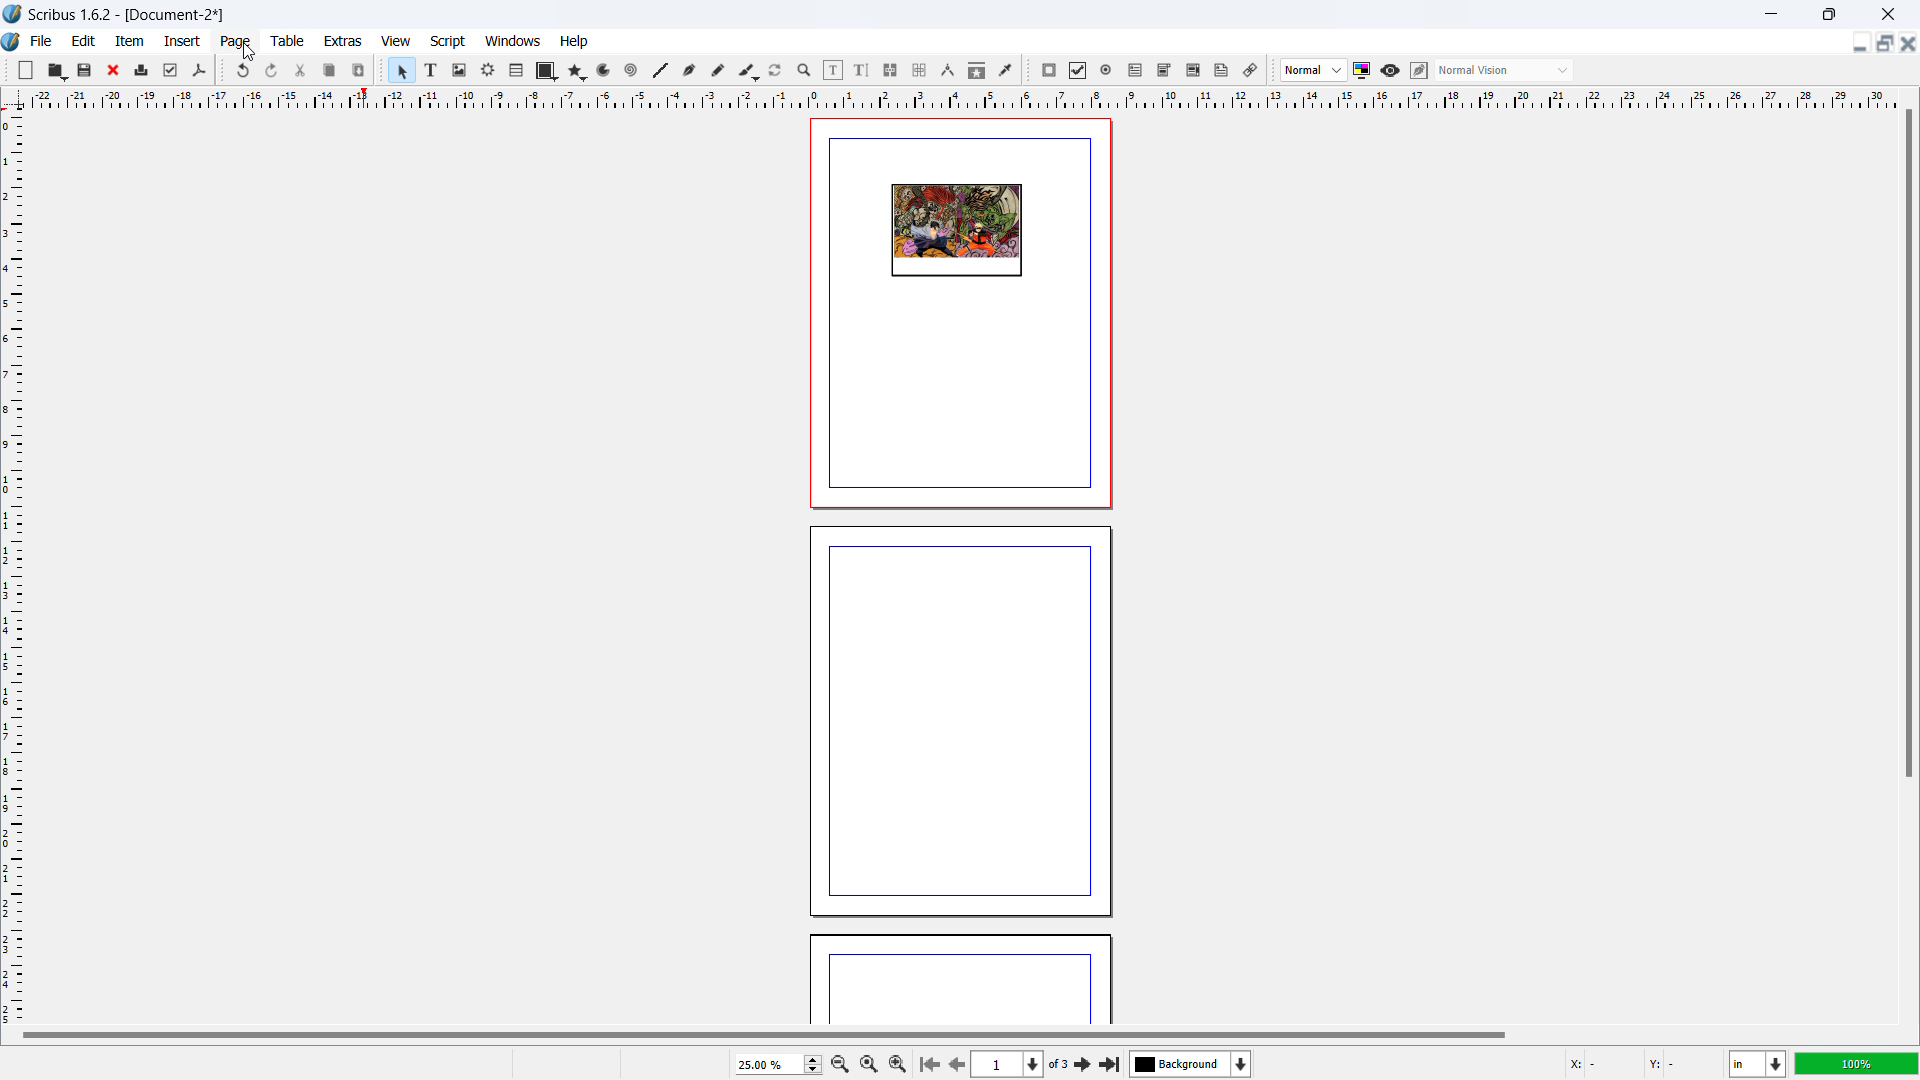 This screenshot has width=1920, height=1080. What do you see at coordinates (1886, 13) in the screenshot?
I see `close window` at bounding box center [1886, 13].